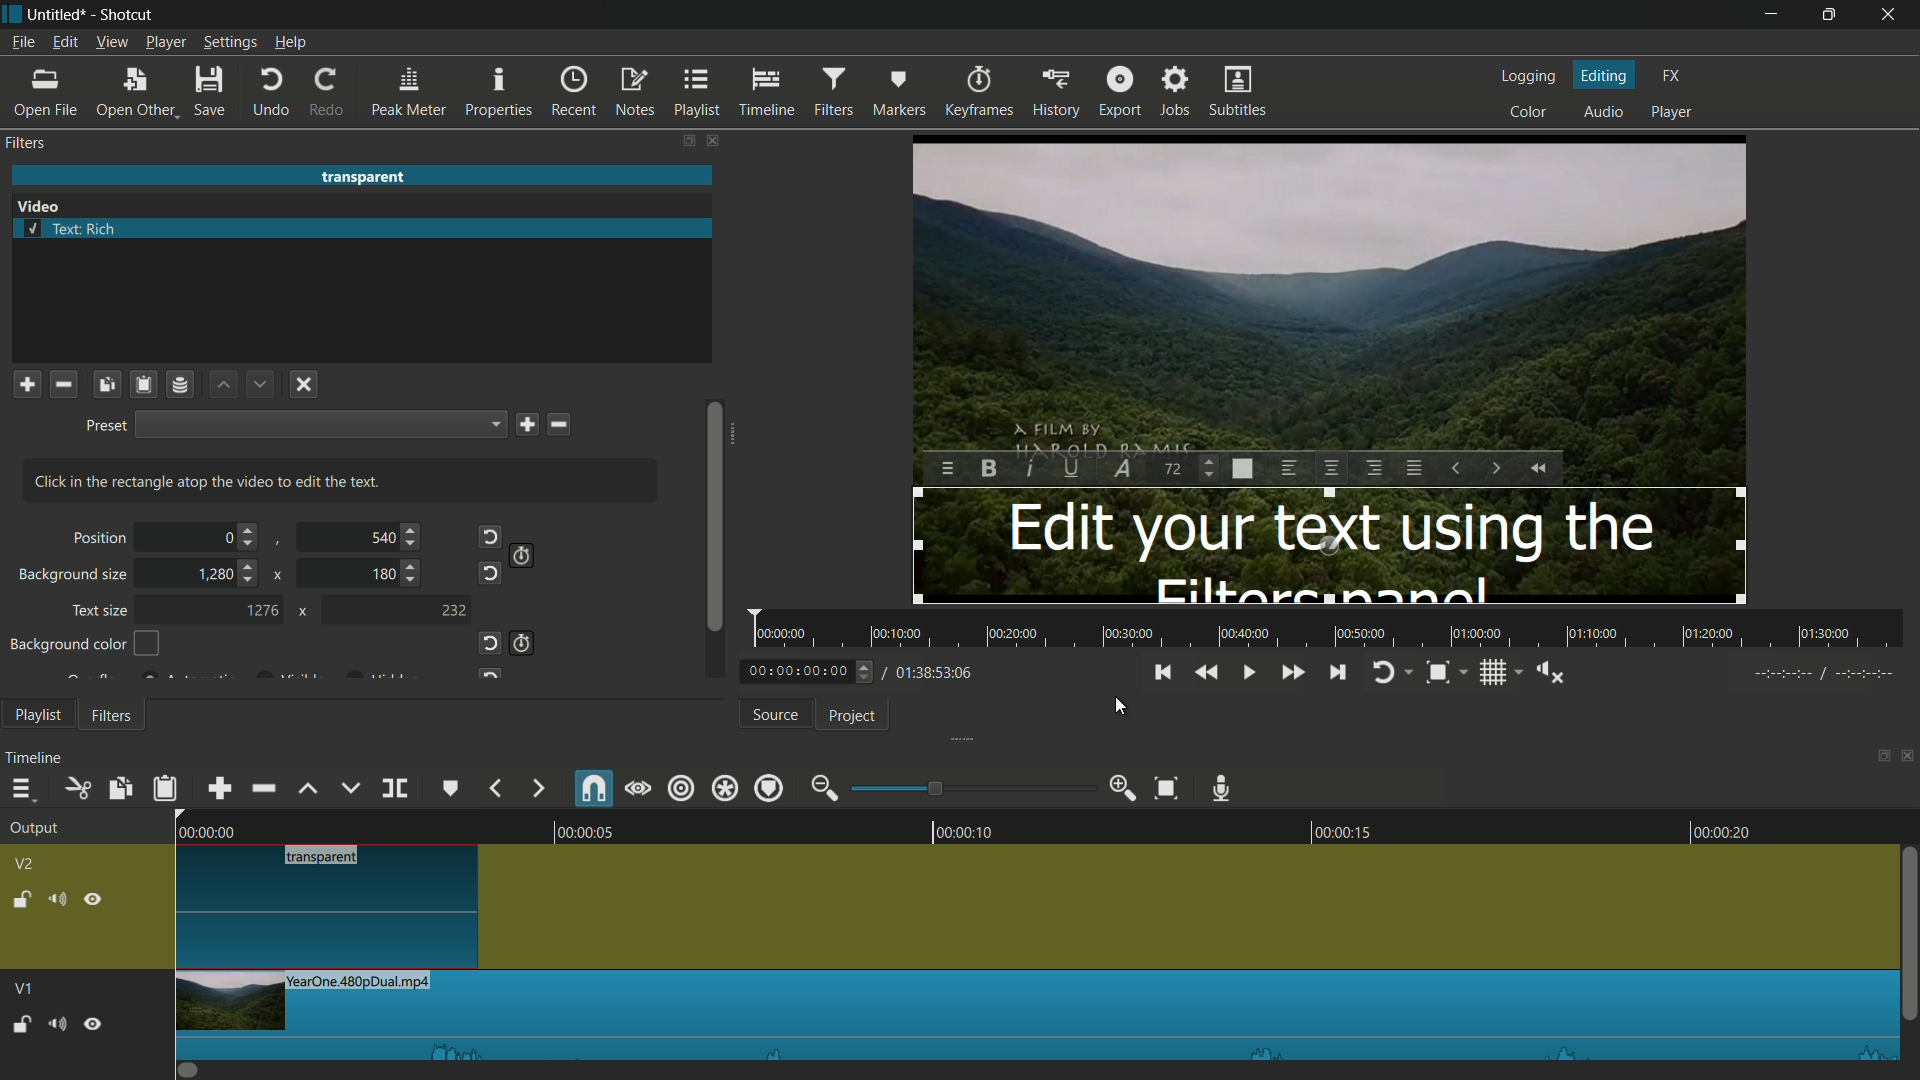  Describe the element at coordinates (21, 983) in the screenshot. I see `V1` at that location.